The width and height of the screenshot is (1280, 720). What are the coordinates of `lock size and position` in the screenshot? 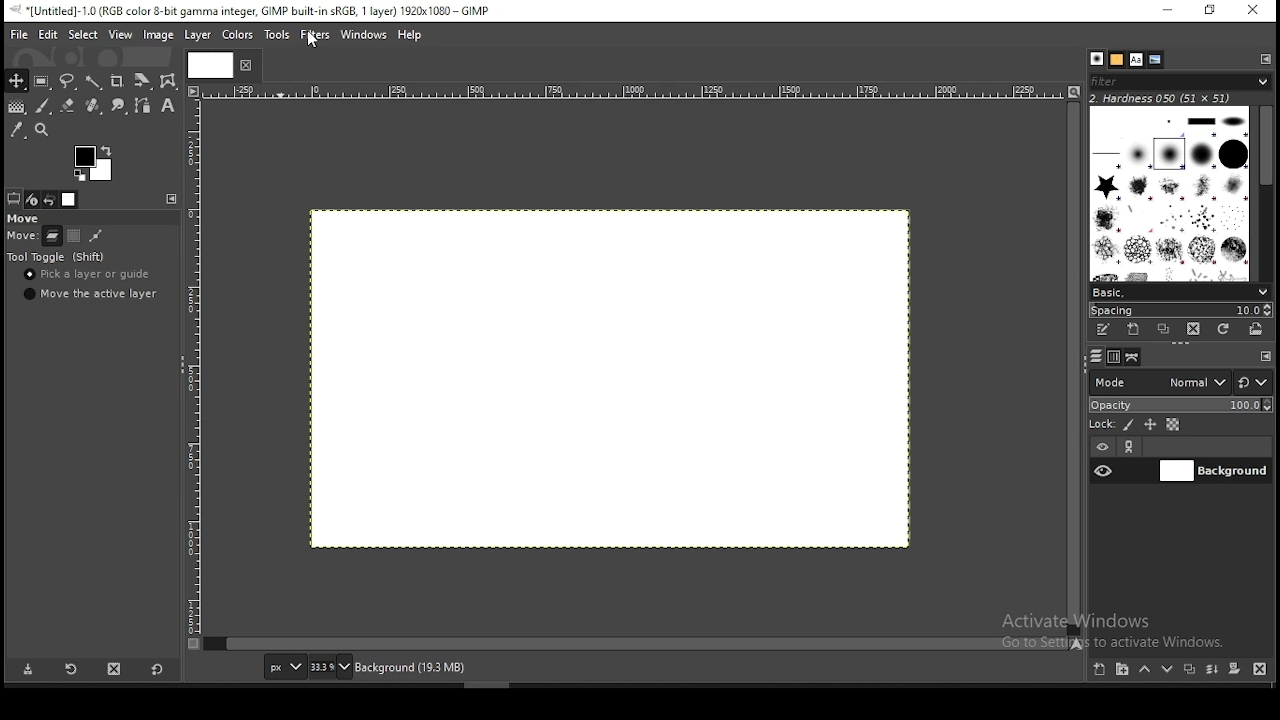 It's located at (1150, 424).